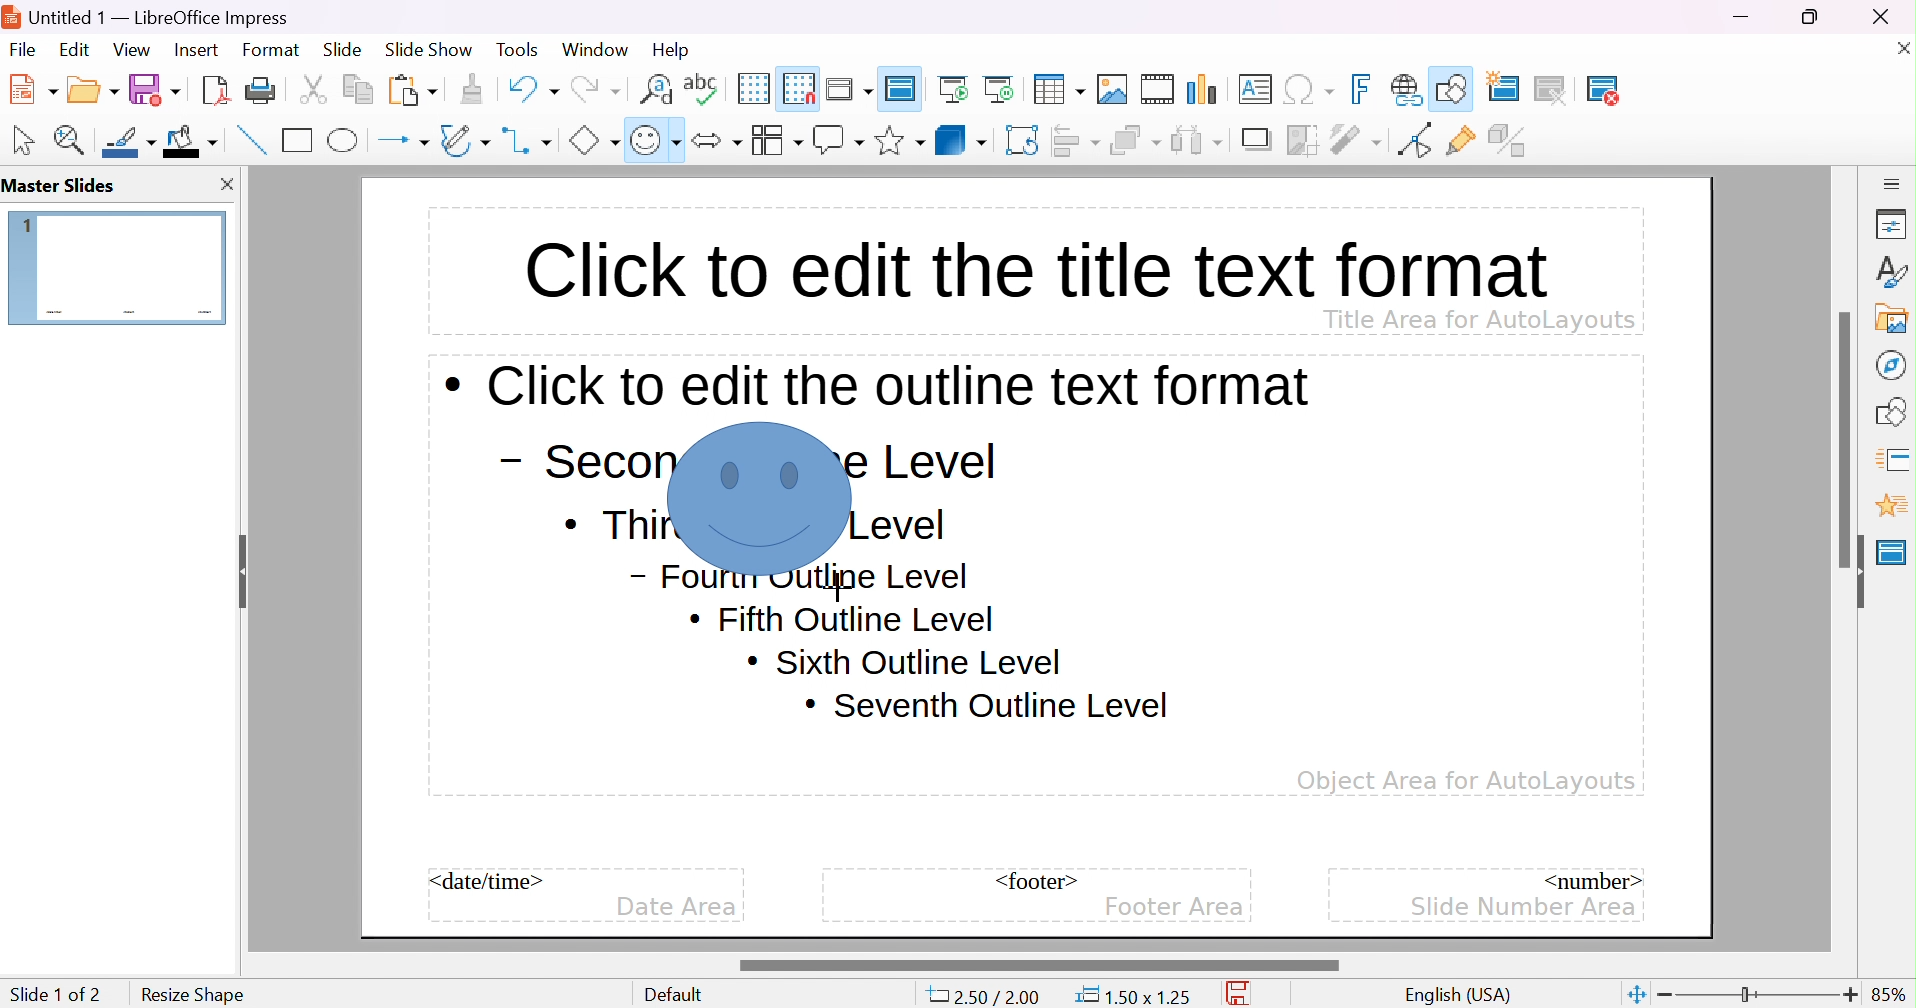  What do you see at coordinates (899, 141) in the screenshot?
I see `shapes and banners` at bounding box center [899, 141].